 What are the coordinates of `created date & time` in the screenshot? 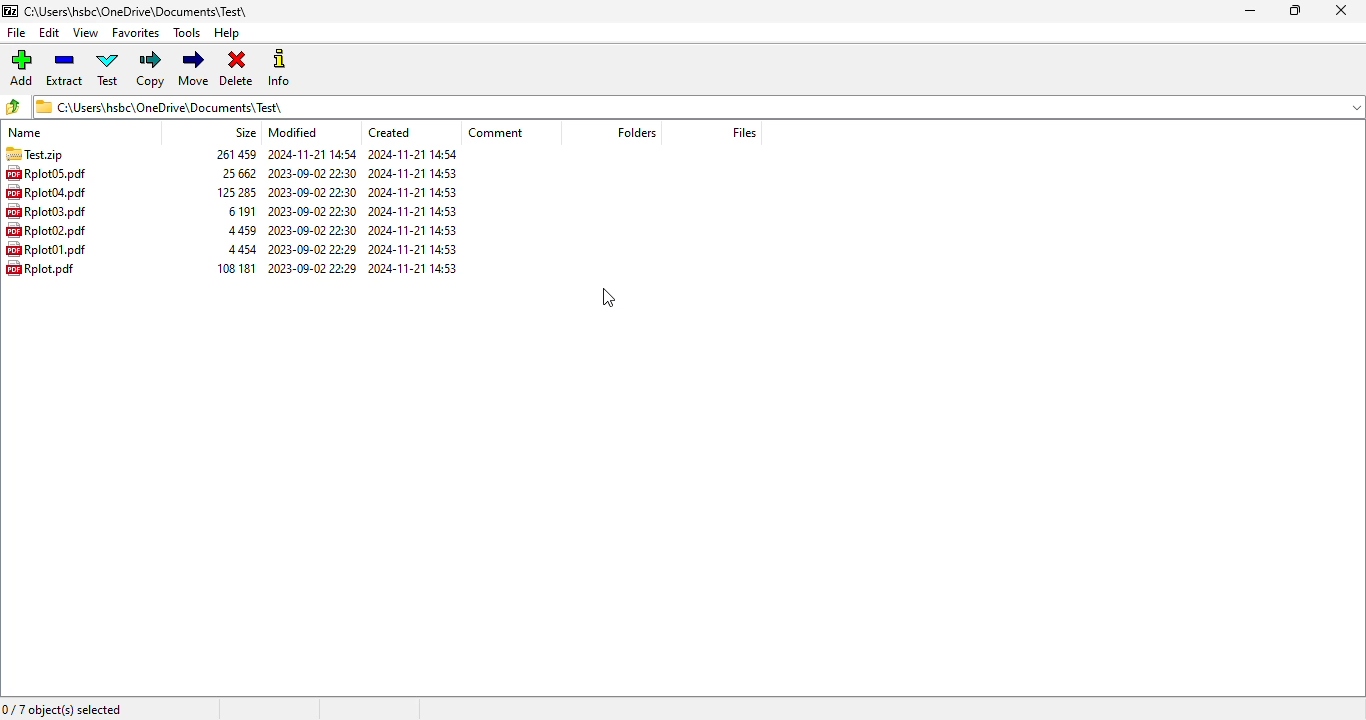 It's located at (413, 211).